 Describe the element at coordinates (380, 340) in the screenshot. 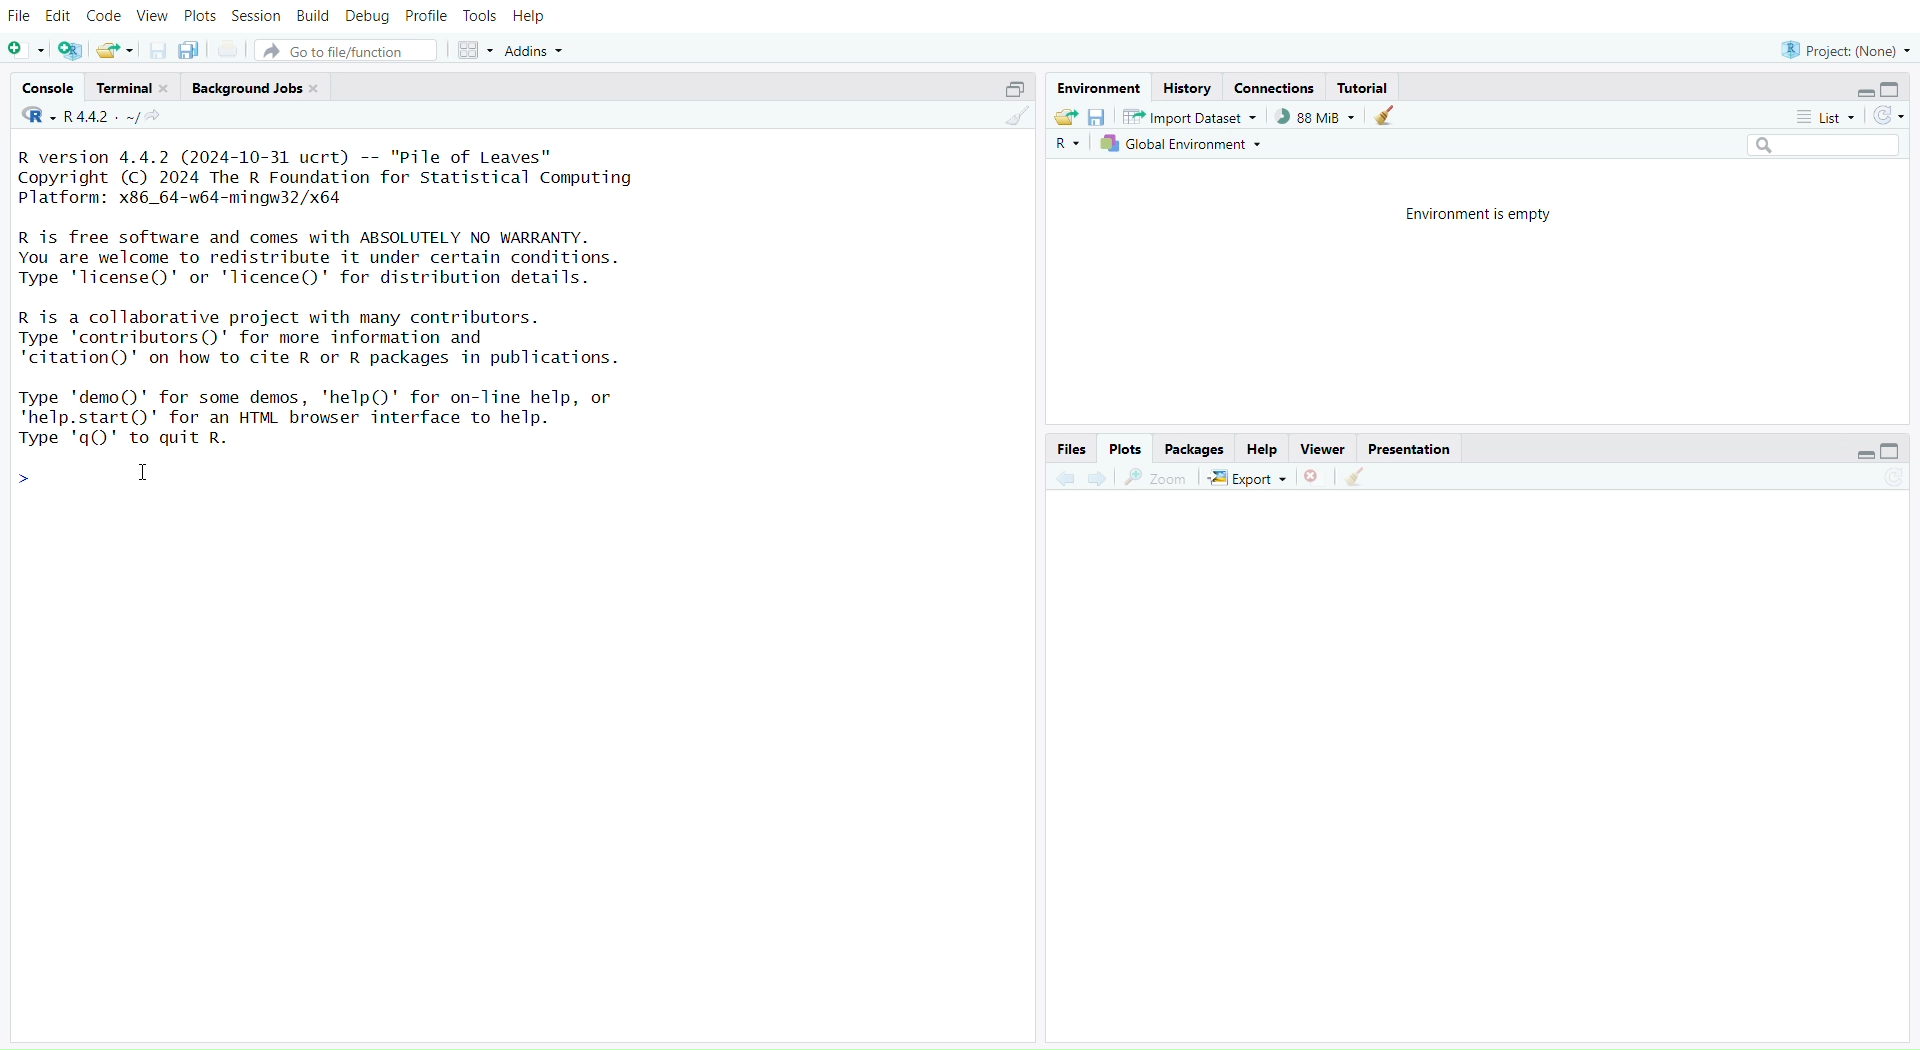

I see `R is a collaborative project with many contributors.
Type 'contributors()' for more information and
"citation()' on how to cite R or R packages in publications.` at that location.